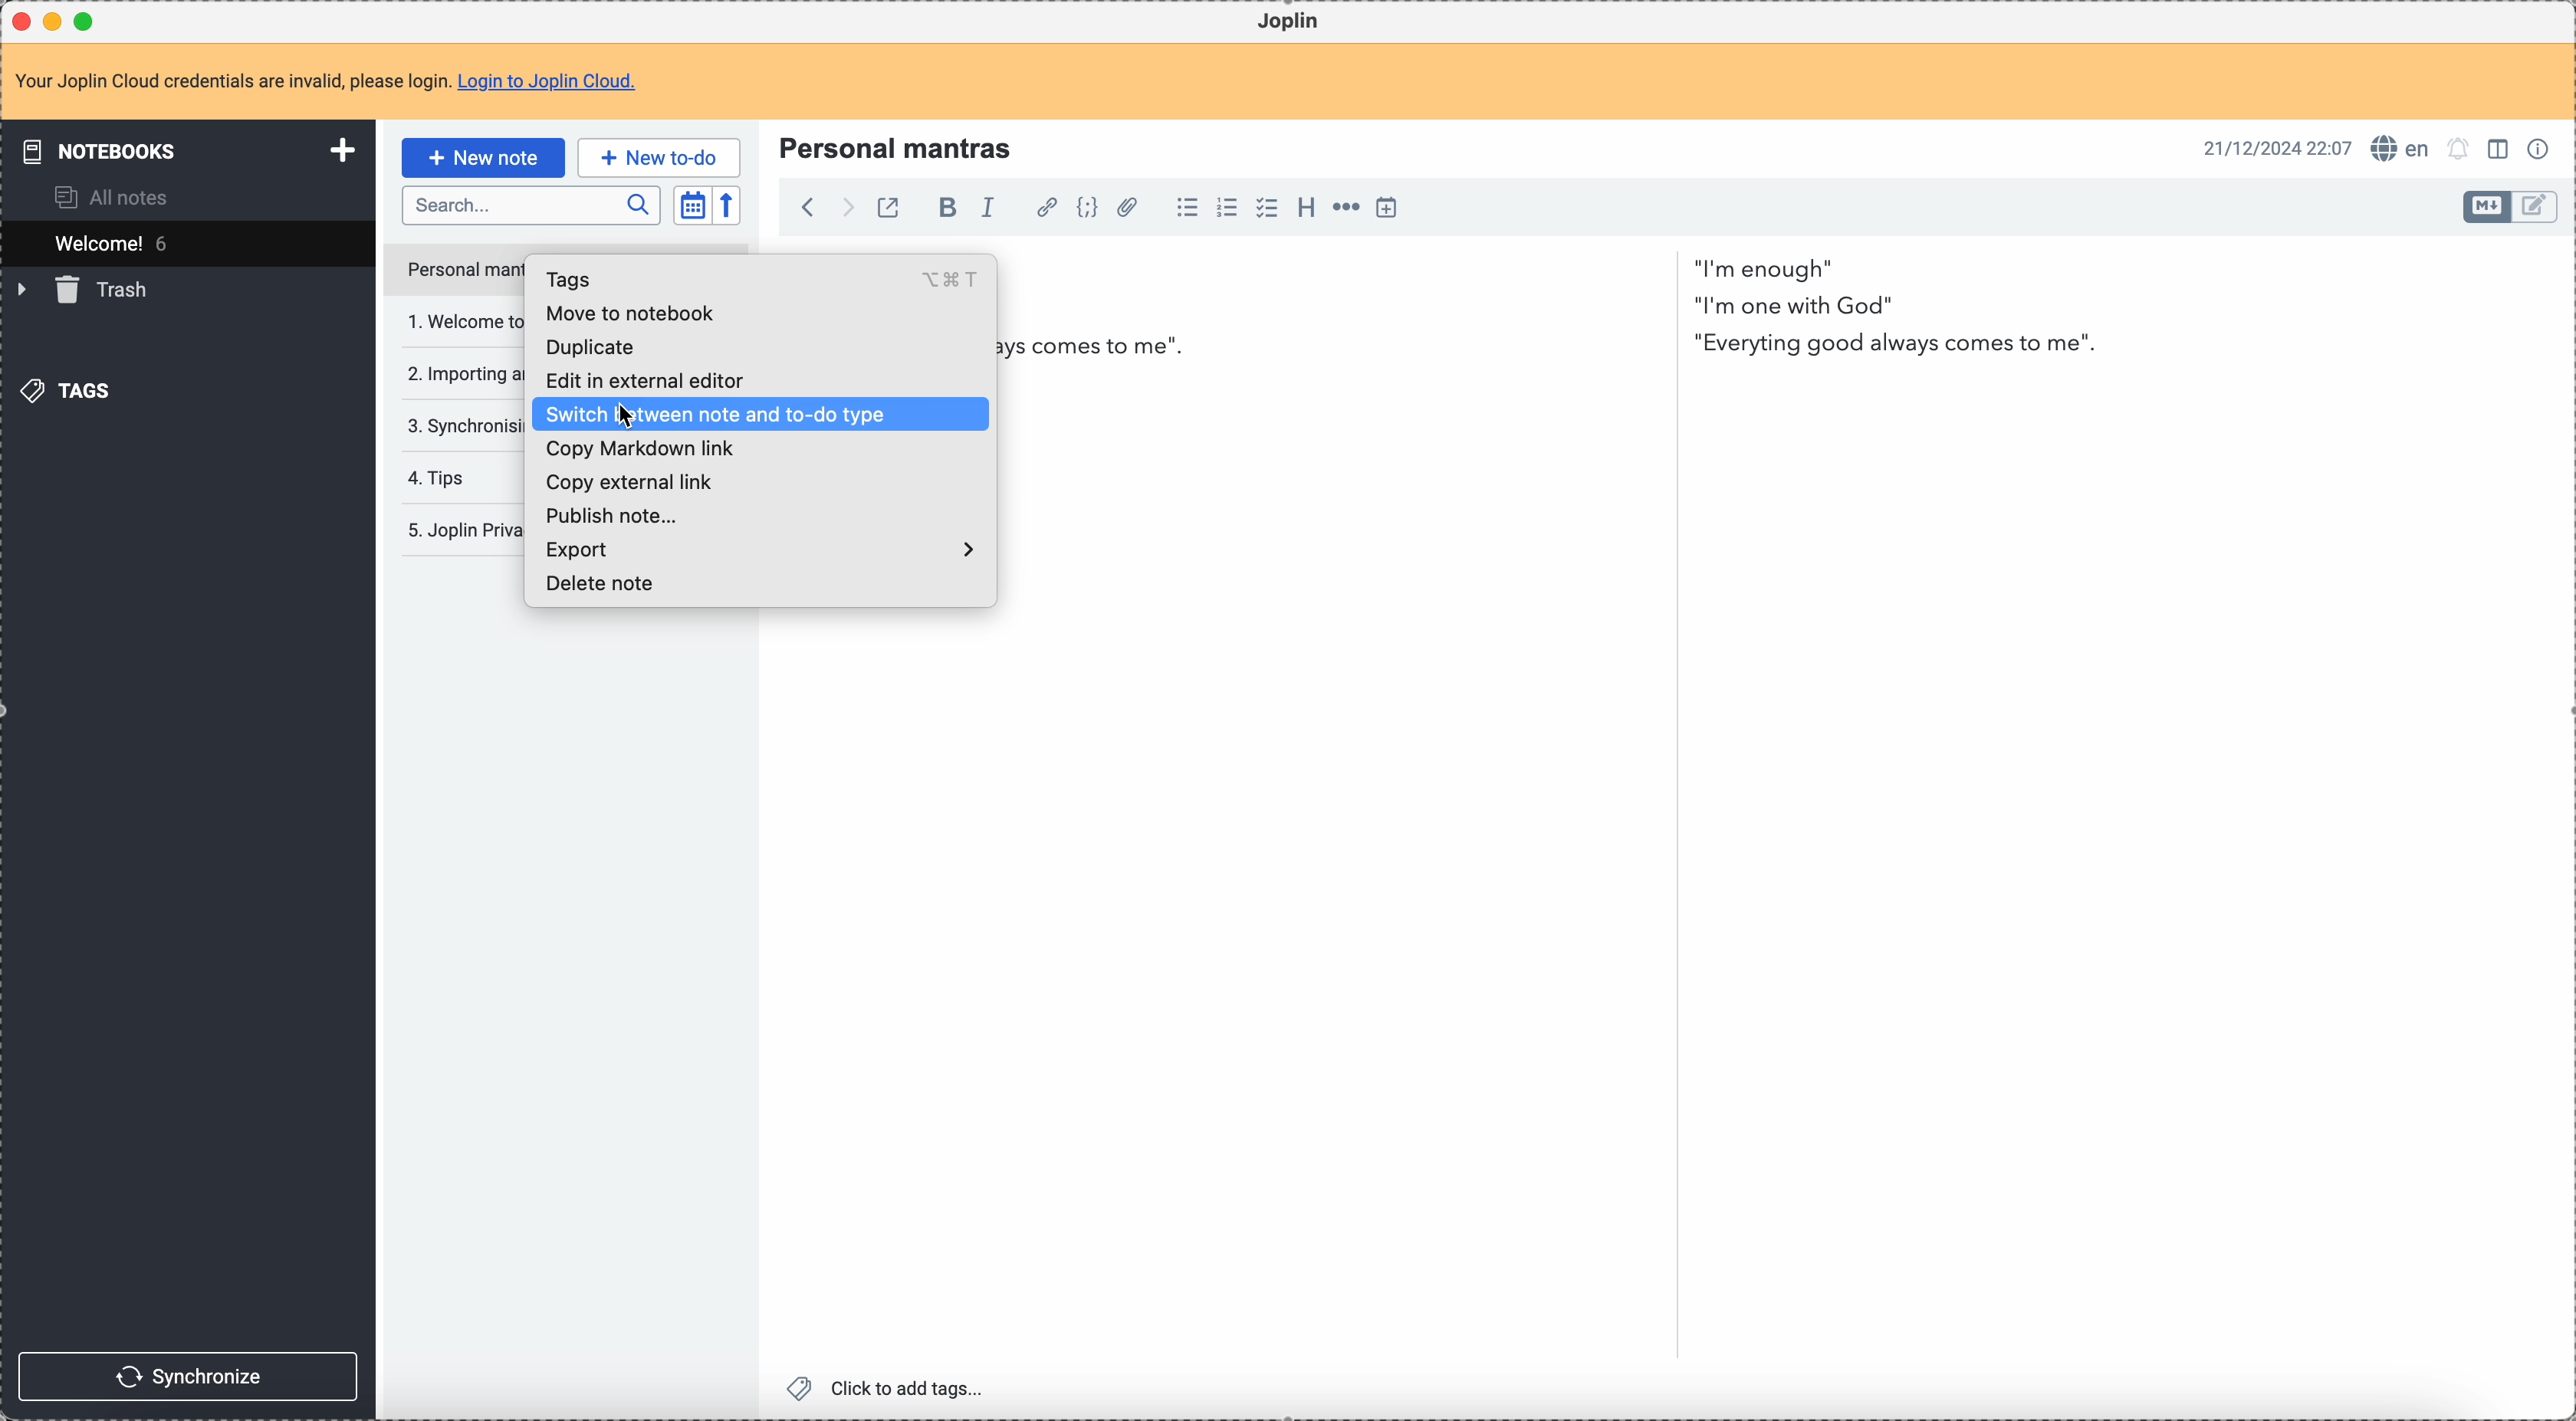  Describe the element at coordinates (187, 243) in the screenshot. I see `welcome` at that location.